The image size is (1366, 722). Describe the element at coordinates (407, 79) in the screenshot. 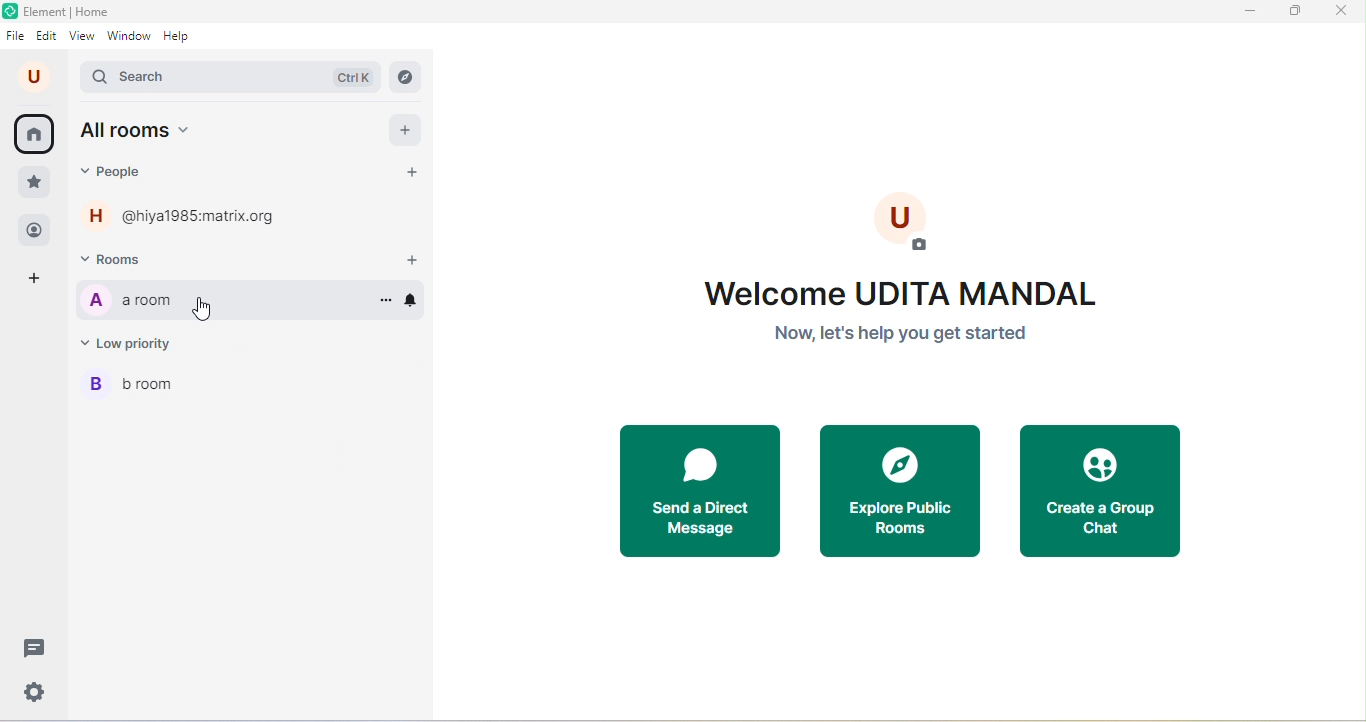

I see `explore rooms` at that location.